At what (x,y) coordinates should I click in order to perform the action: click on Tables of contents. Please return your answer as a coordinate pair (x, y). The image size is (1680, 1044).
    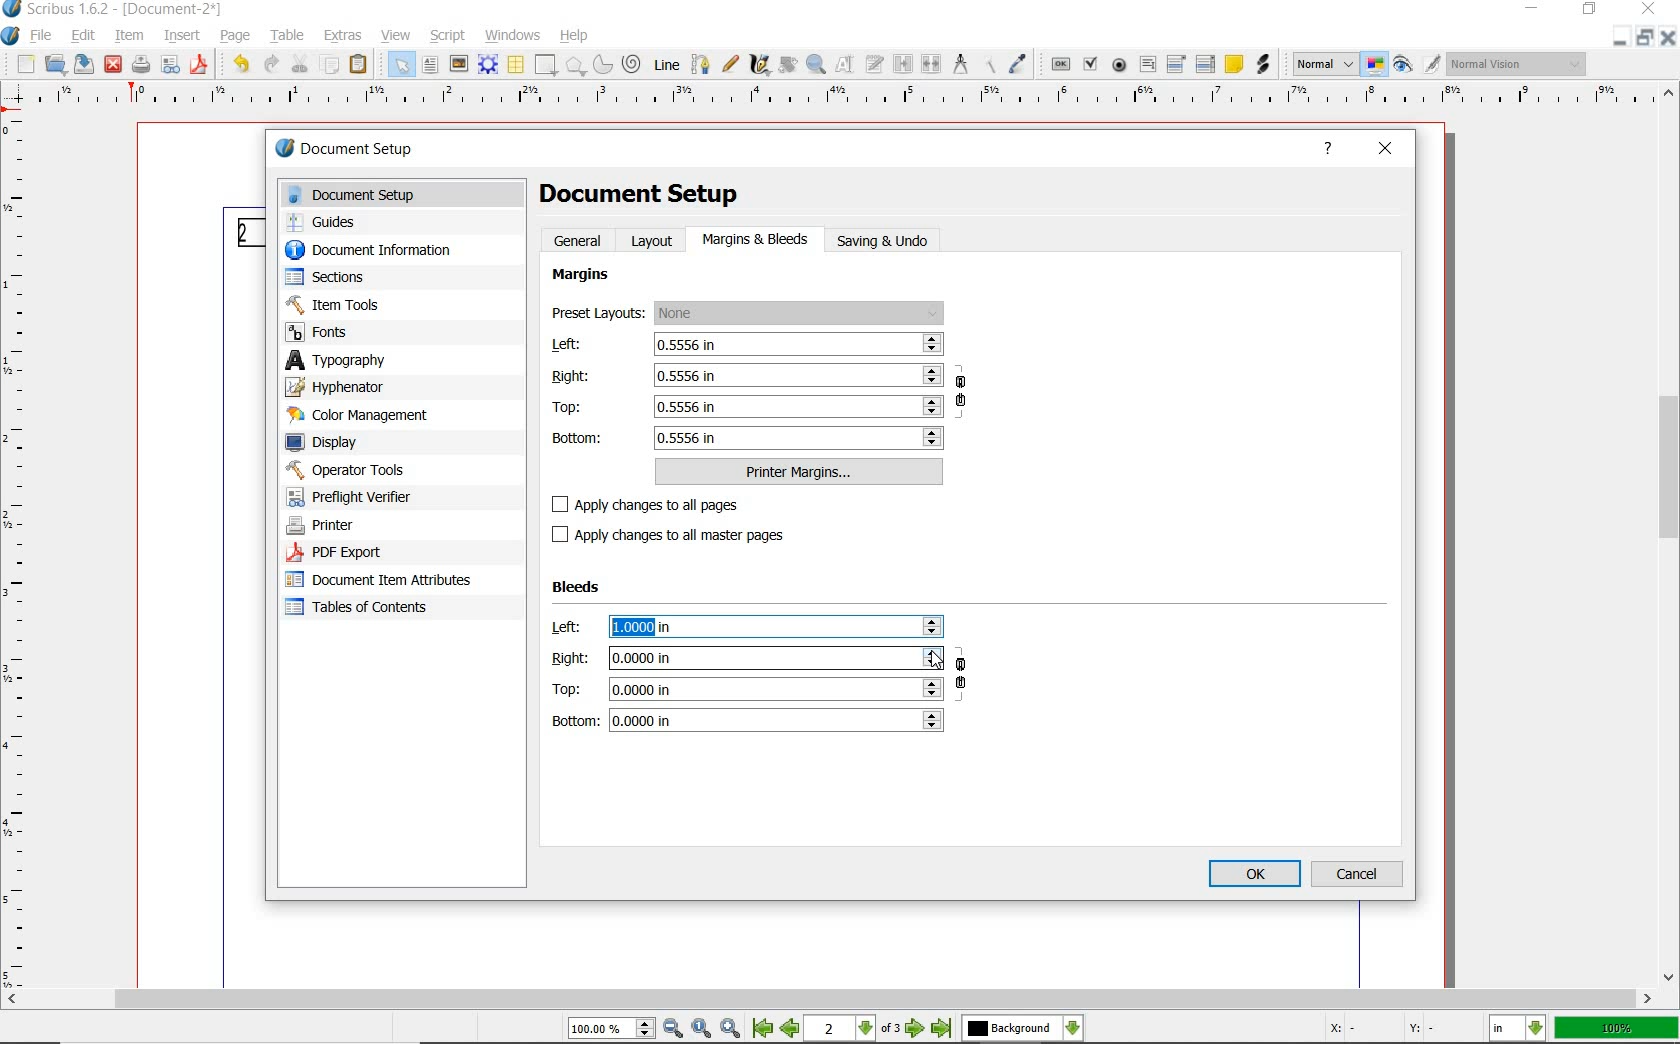
    Looking at the image, I should click on (370, 608).